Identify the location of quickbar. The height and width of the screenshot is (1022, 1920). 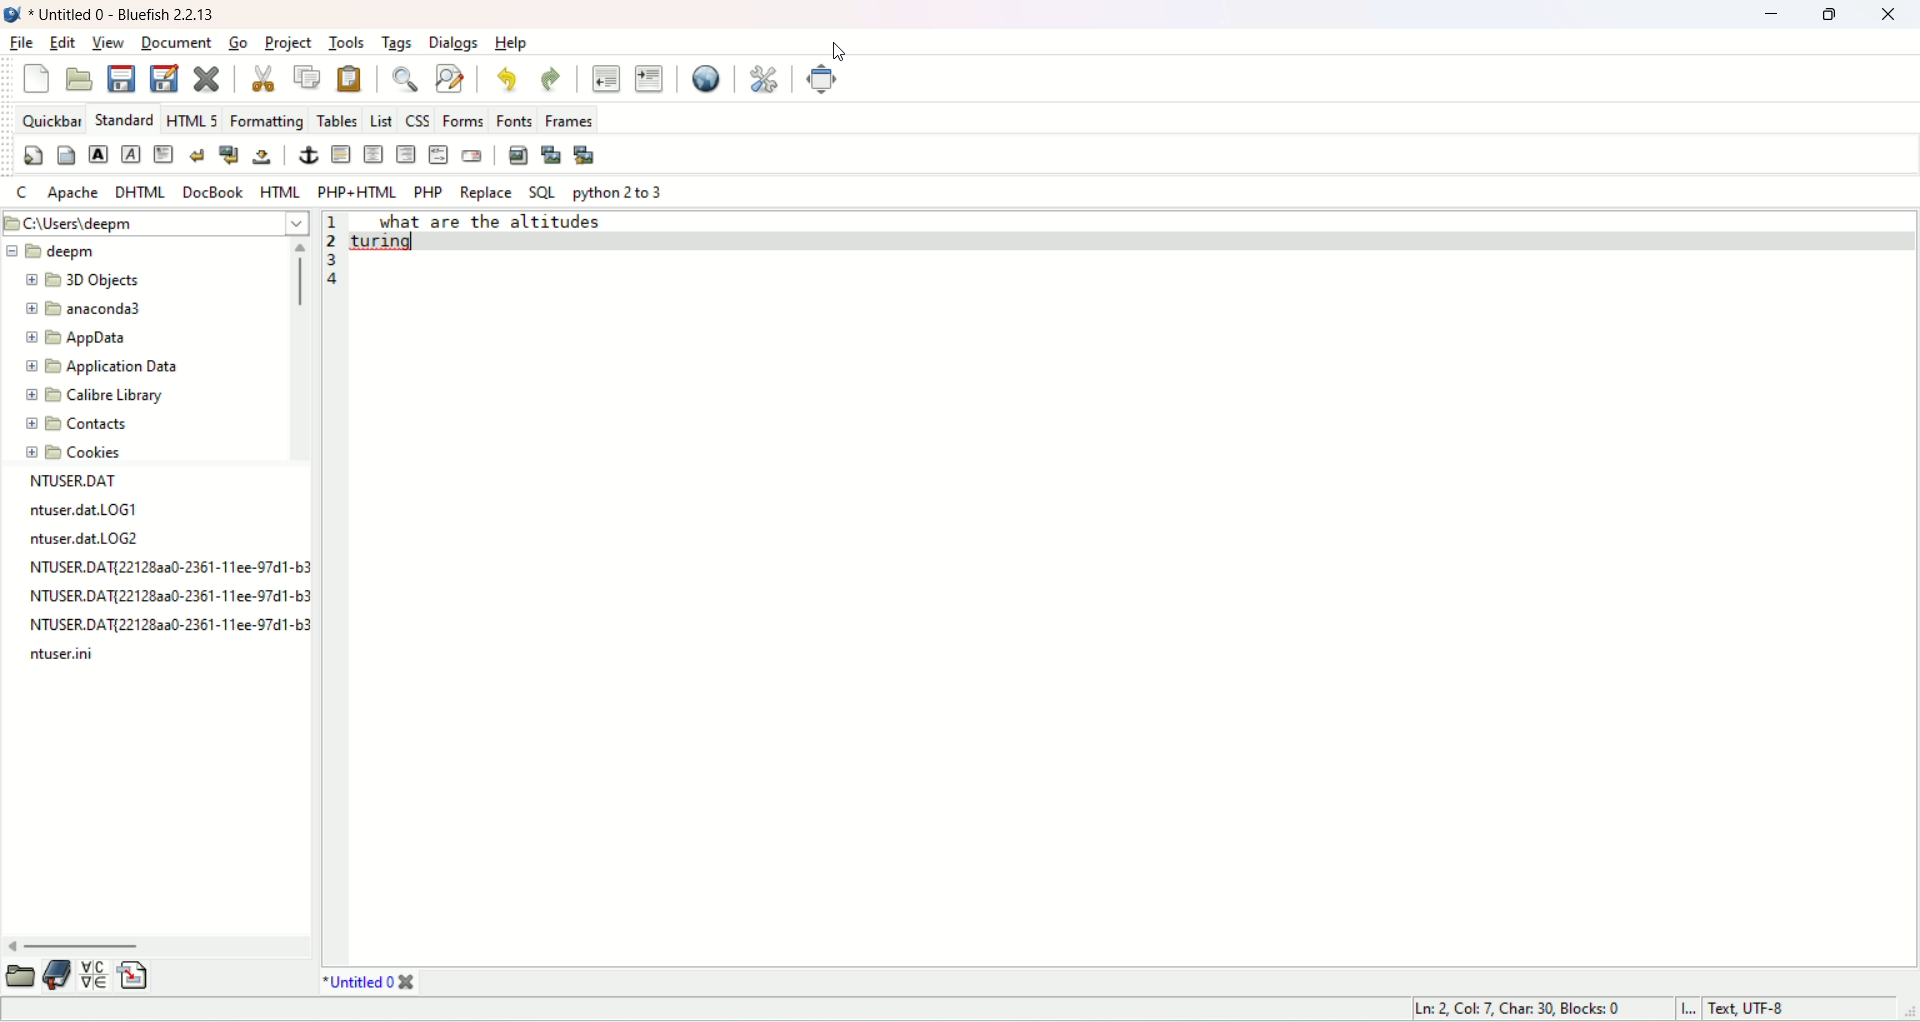
(49, 118).